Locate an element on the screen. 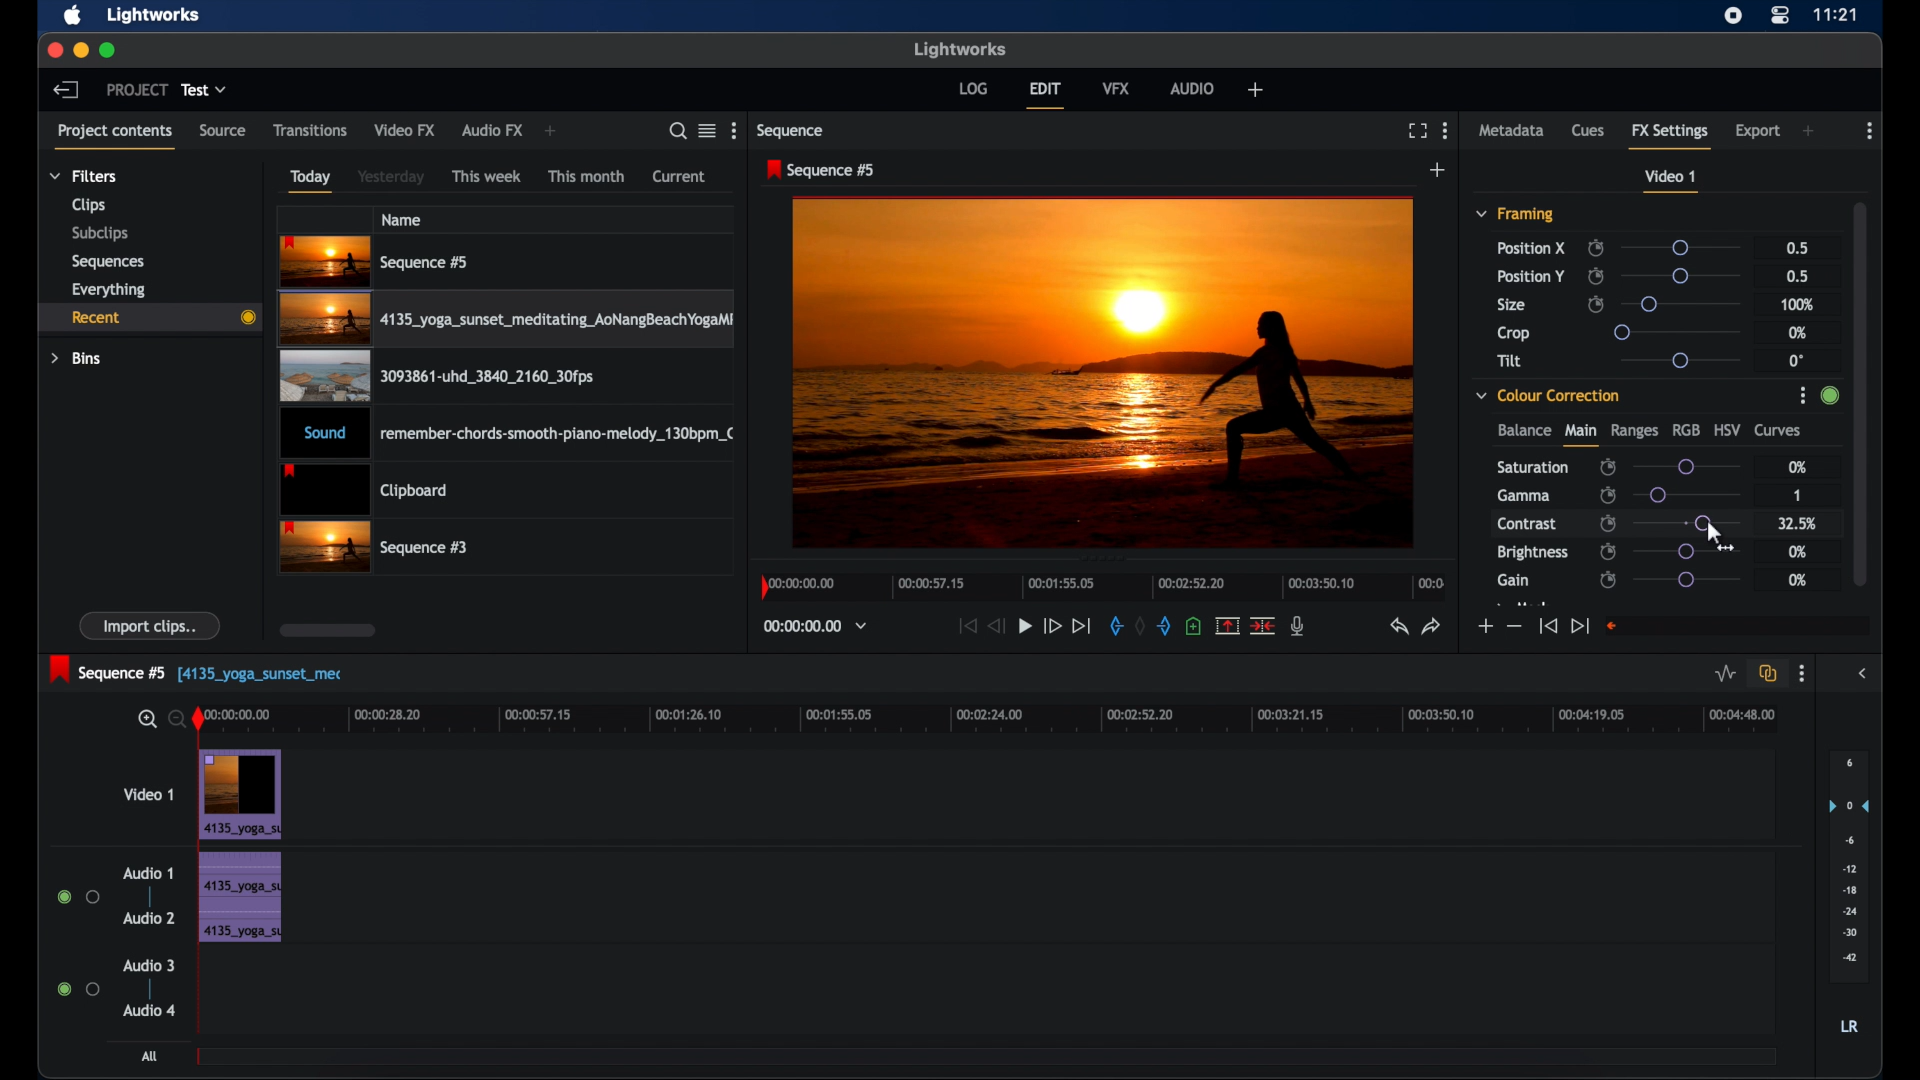 This screenshot has height=1080, width=1920. sequence is located at coordinates (822, 170).